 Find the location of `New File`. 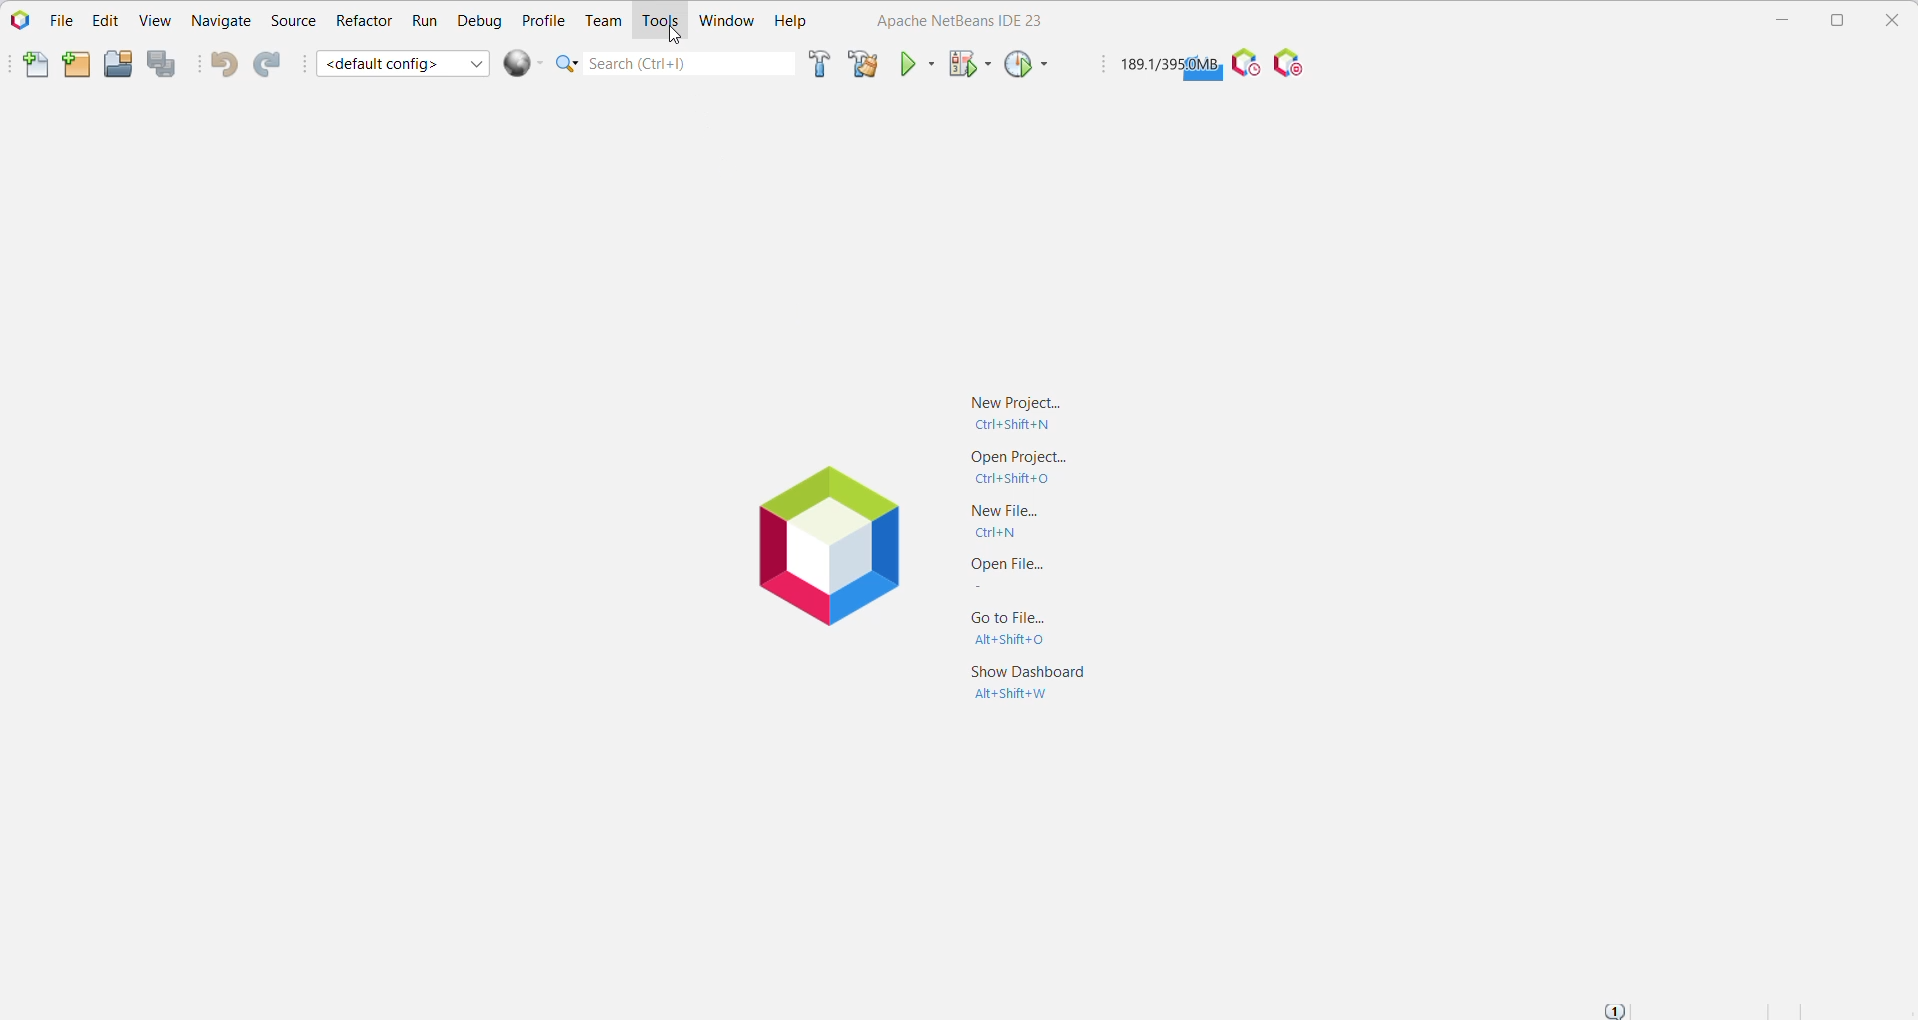

New File is located at coordinates (26, 66).